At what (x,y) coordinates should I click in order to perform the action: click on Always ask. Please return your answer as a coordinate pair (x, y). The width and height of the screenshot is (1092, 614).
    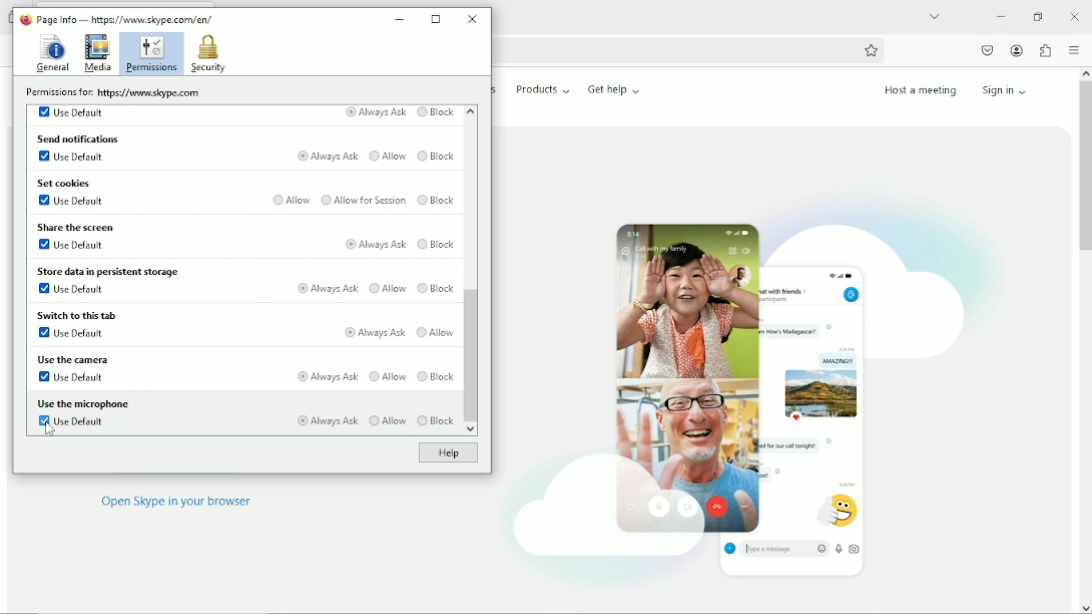
    Looking at the image, I should click on (375, 243).